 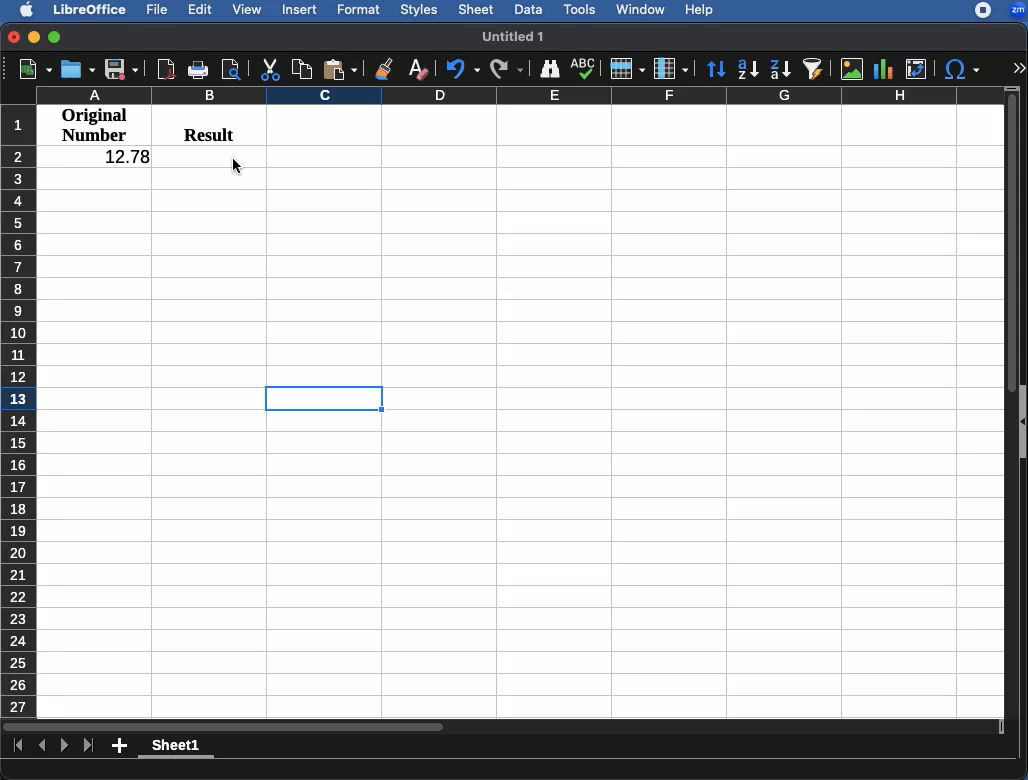 What do you see at coordinates (478, 11) in the screenshot?
I see `Sheet` at bounding box center [478, 11].